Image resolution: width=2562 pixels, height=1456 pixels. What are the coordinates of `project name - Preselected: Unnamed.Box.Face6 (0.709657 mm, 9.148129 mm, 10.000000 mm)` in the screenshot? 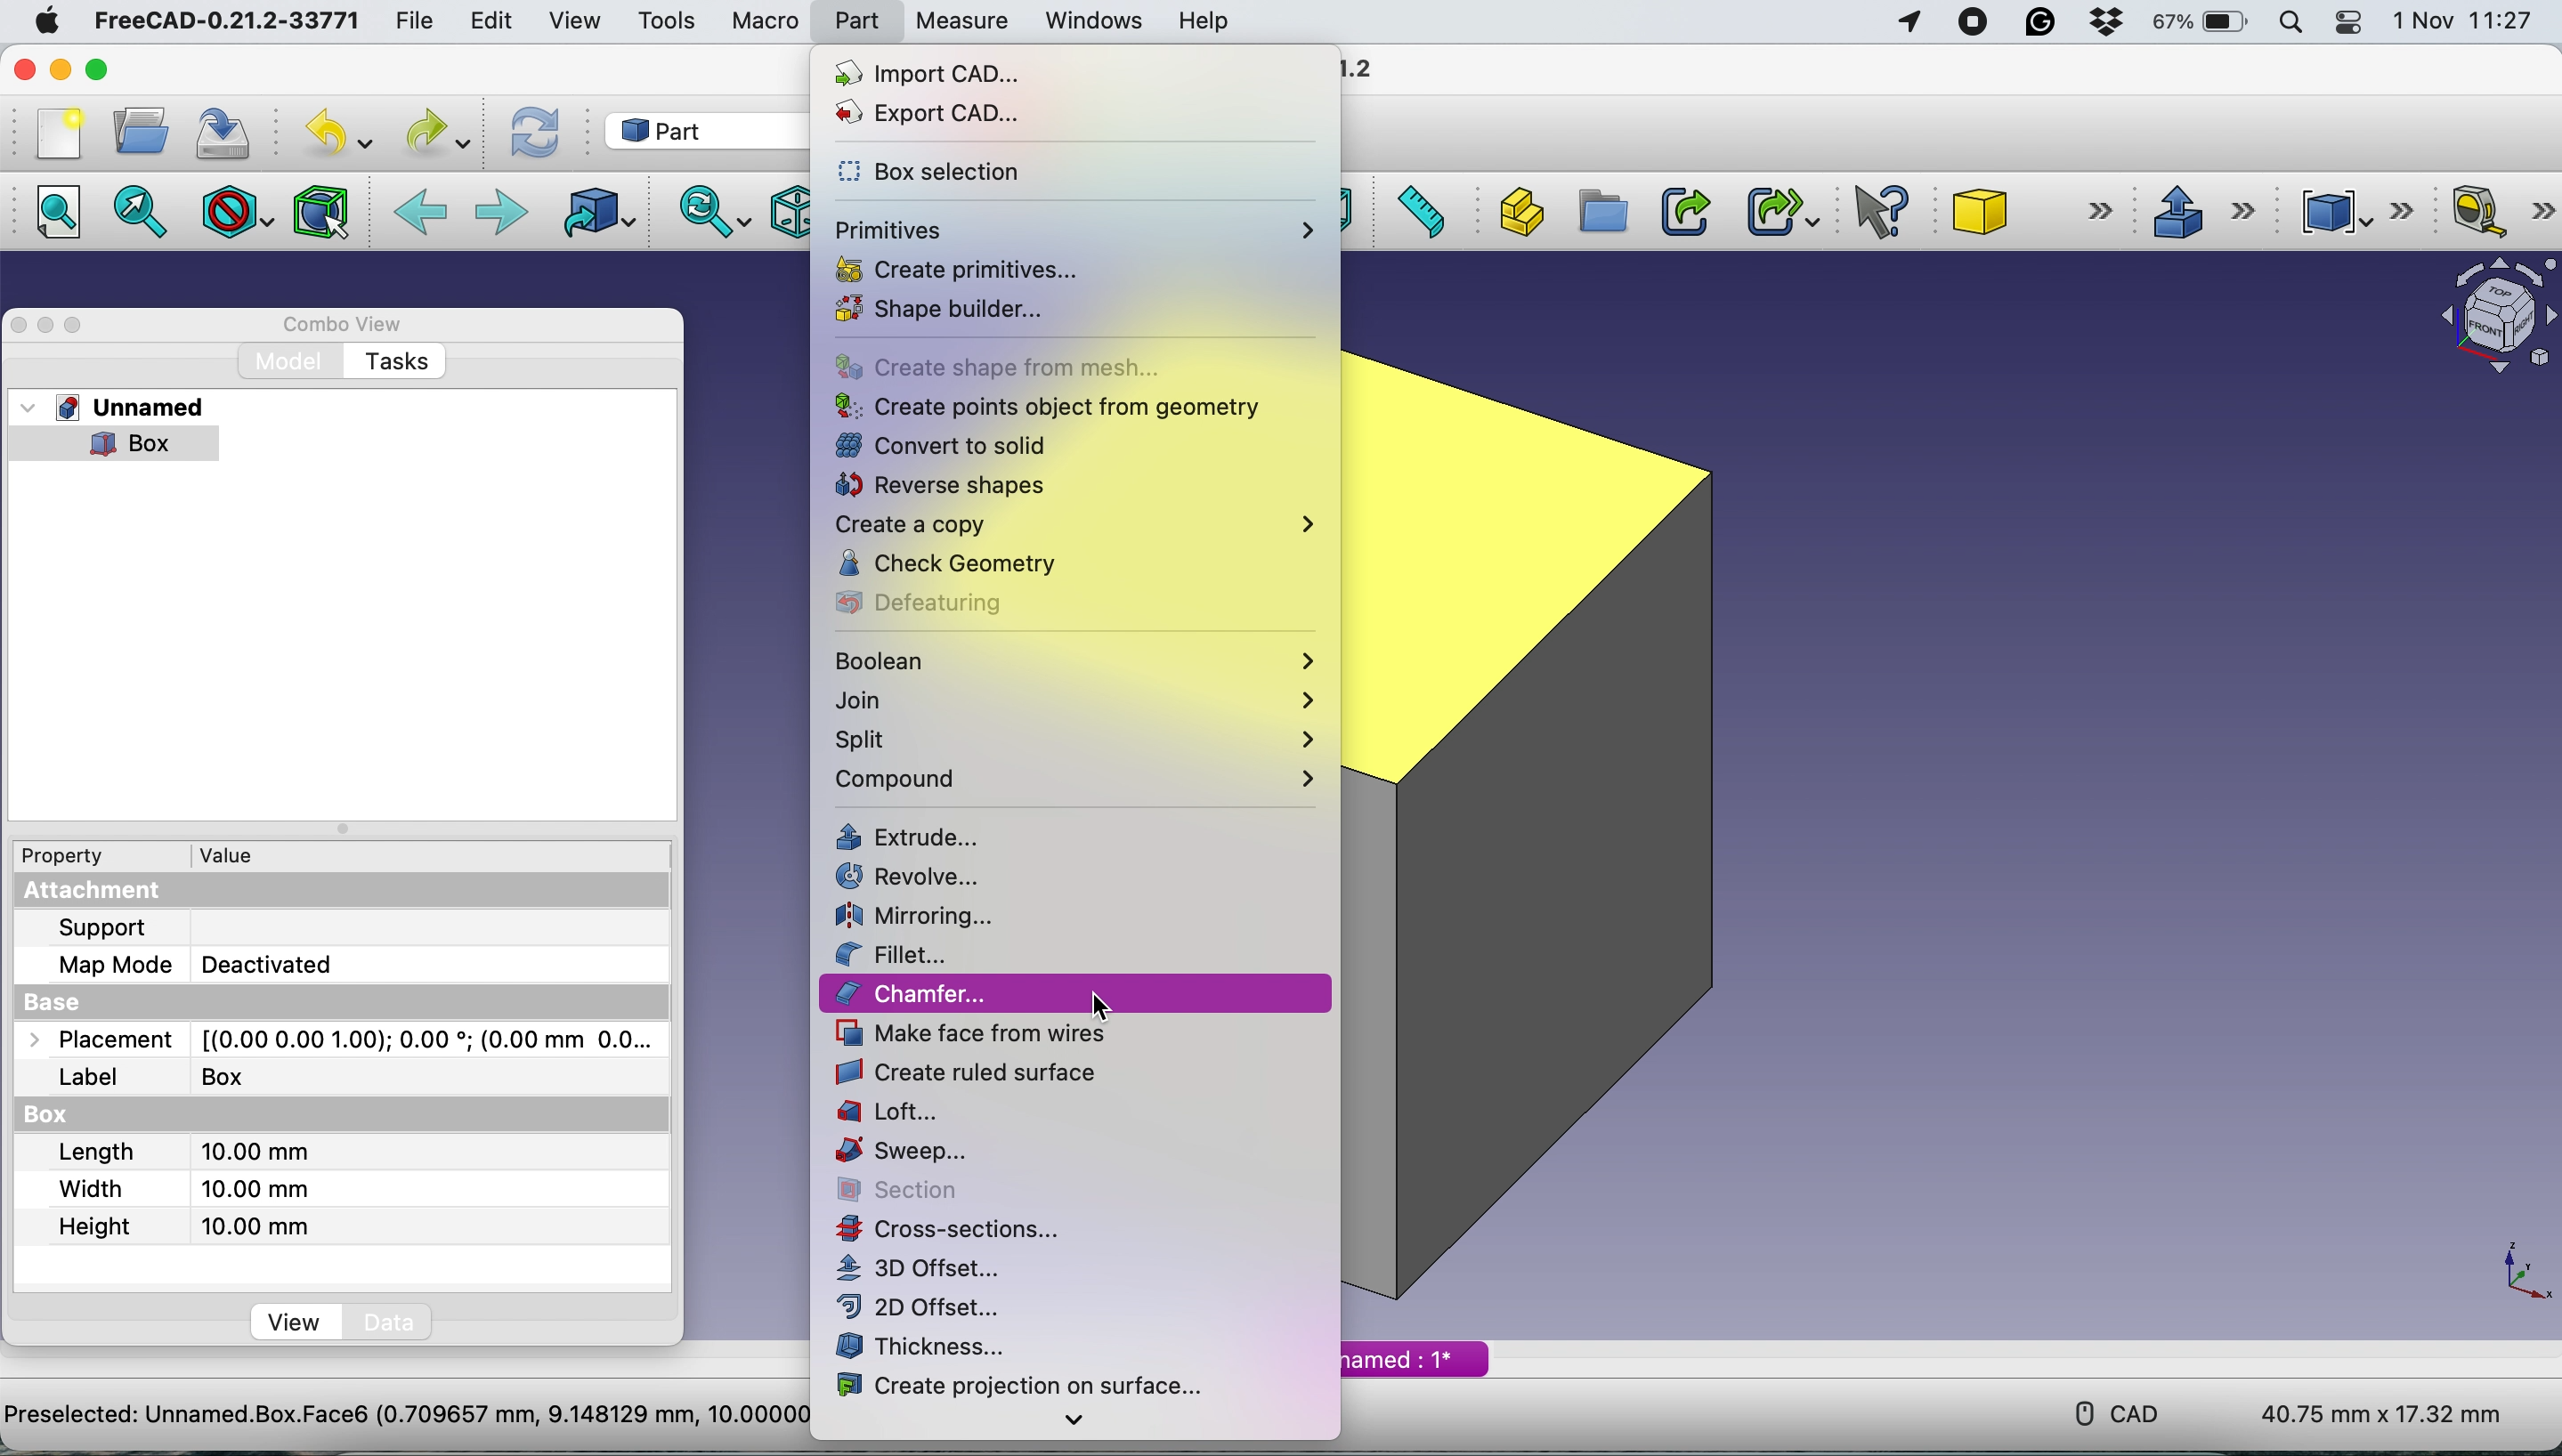 It's located at (407, 1416).